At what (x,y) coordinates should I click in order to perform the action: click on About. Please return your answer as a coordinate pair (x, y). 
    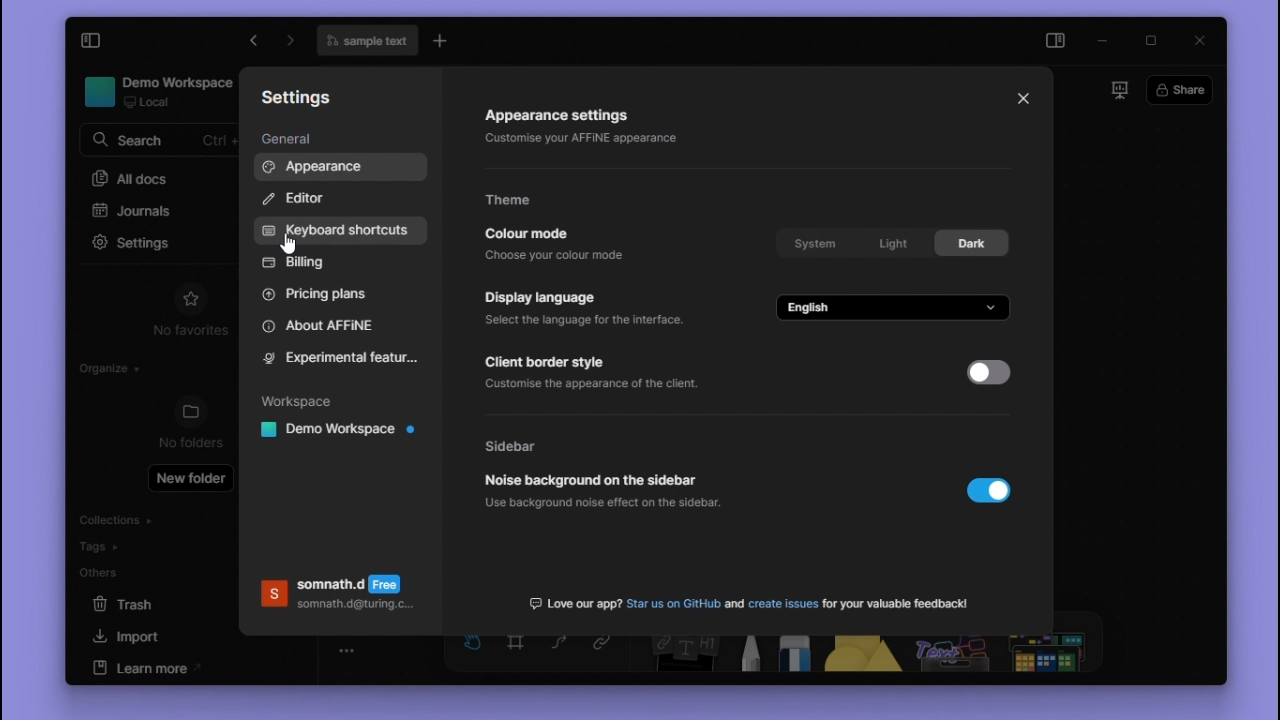
    Looking at the image, I should click on (330, 326).